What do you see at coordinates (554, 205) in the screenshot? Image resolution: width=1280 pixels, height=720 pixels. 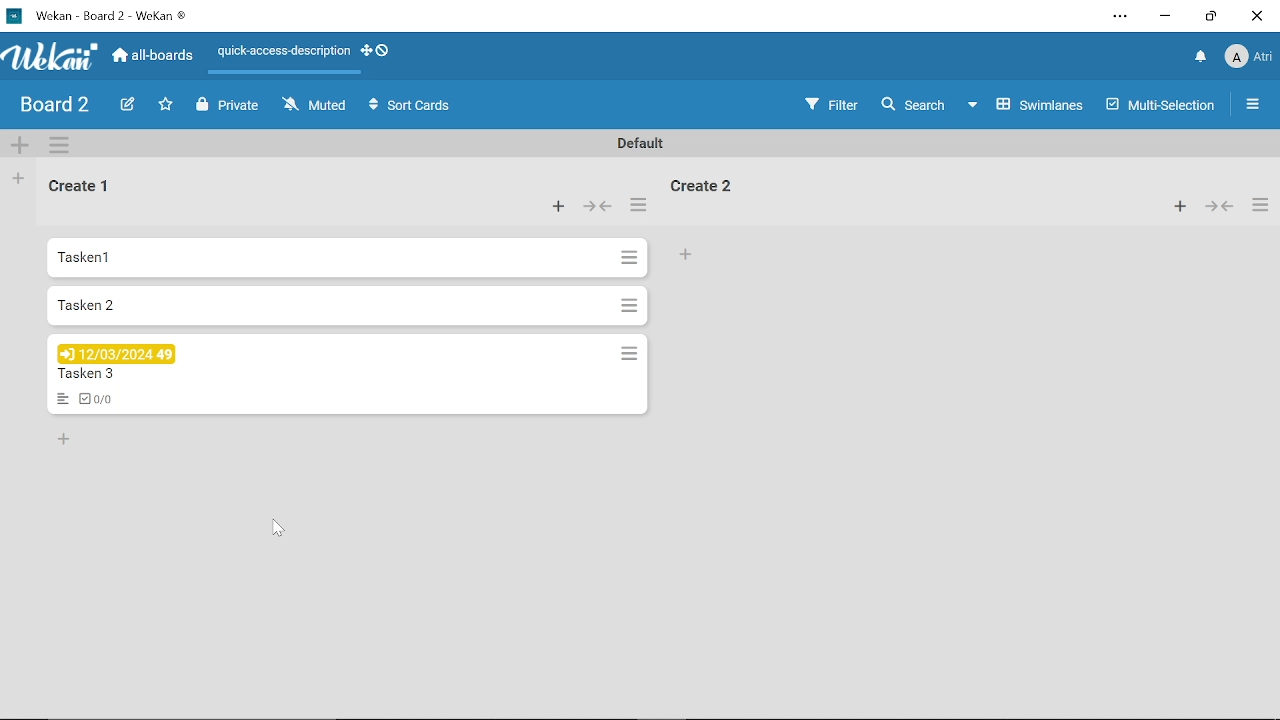 I see `Add` at bounding box center [554, 205].